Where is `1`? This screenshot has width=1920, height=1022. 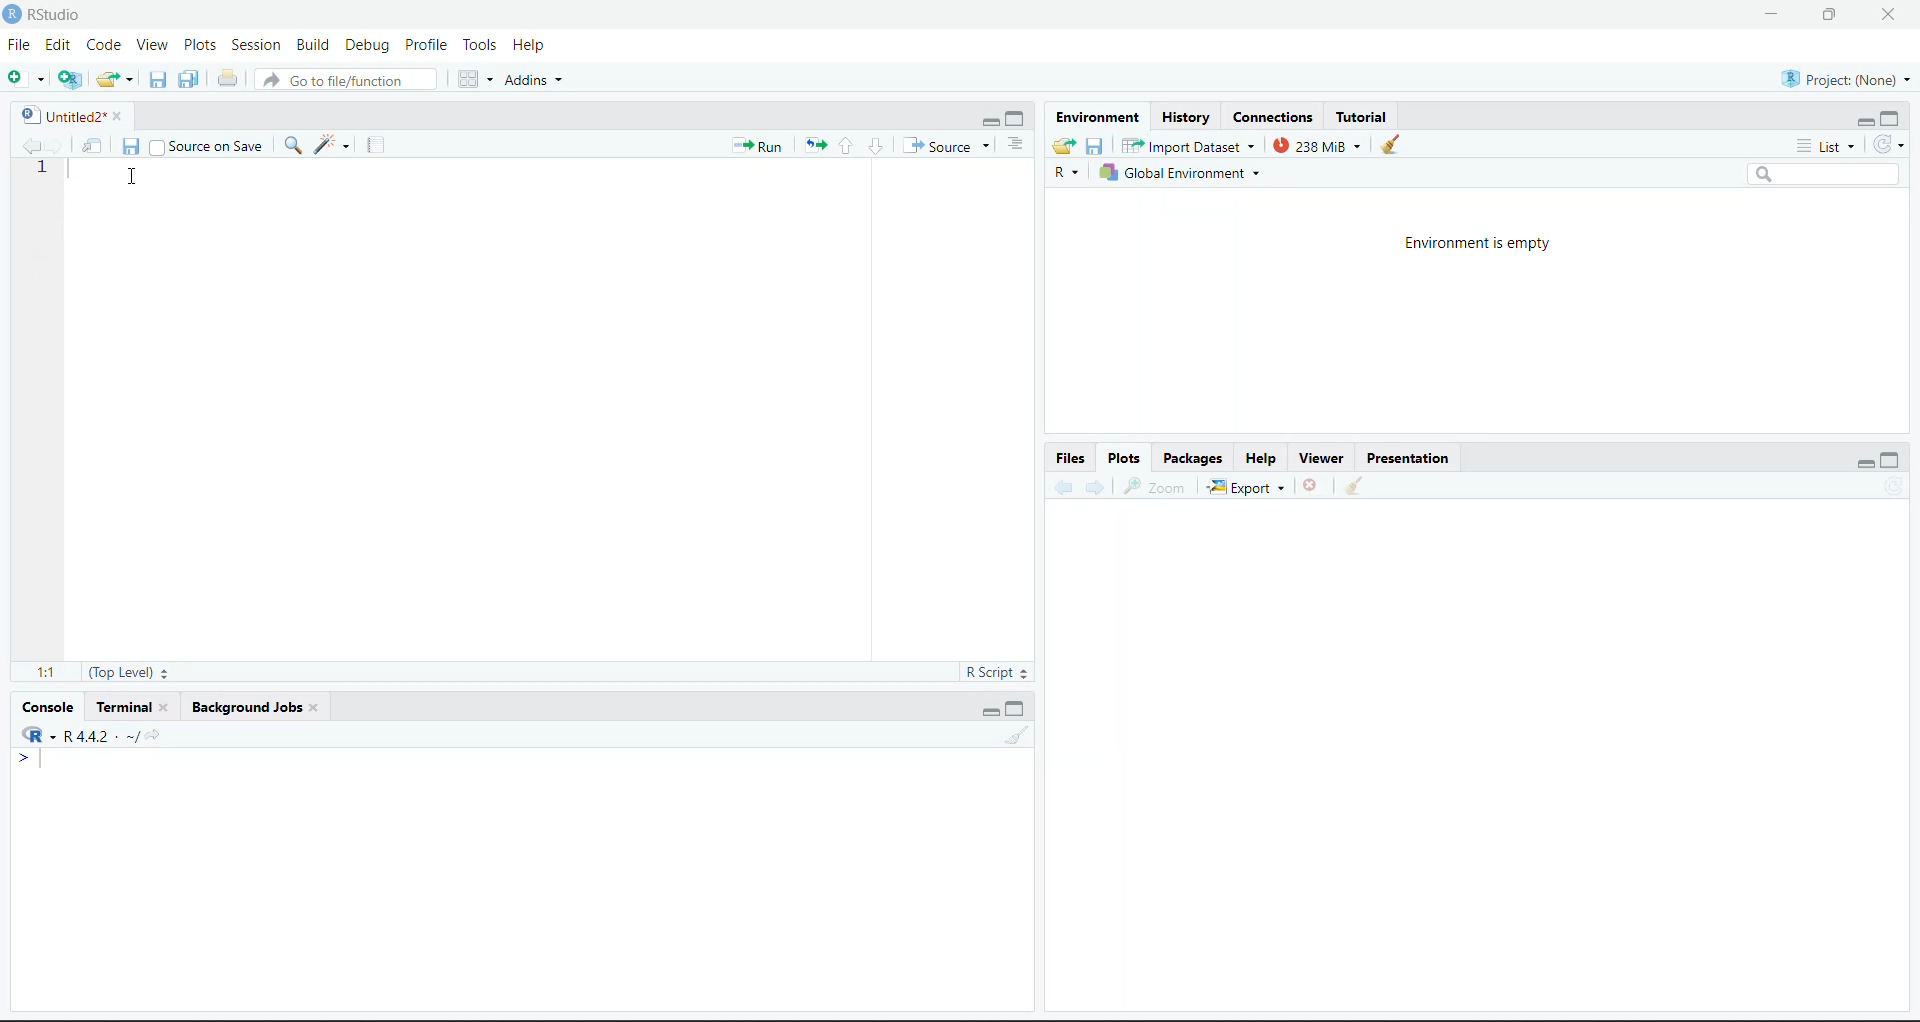
1 is located at coordinates (40, 167).